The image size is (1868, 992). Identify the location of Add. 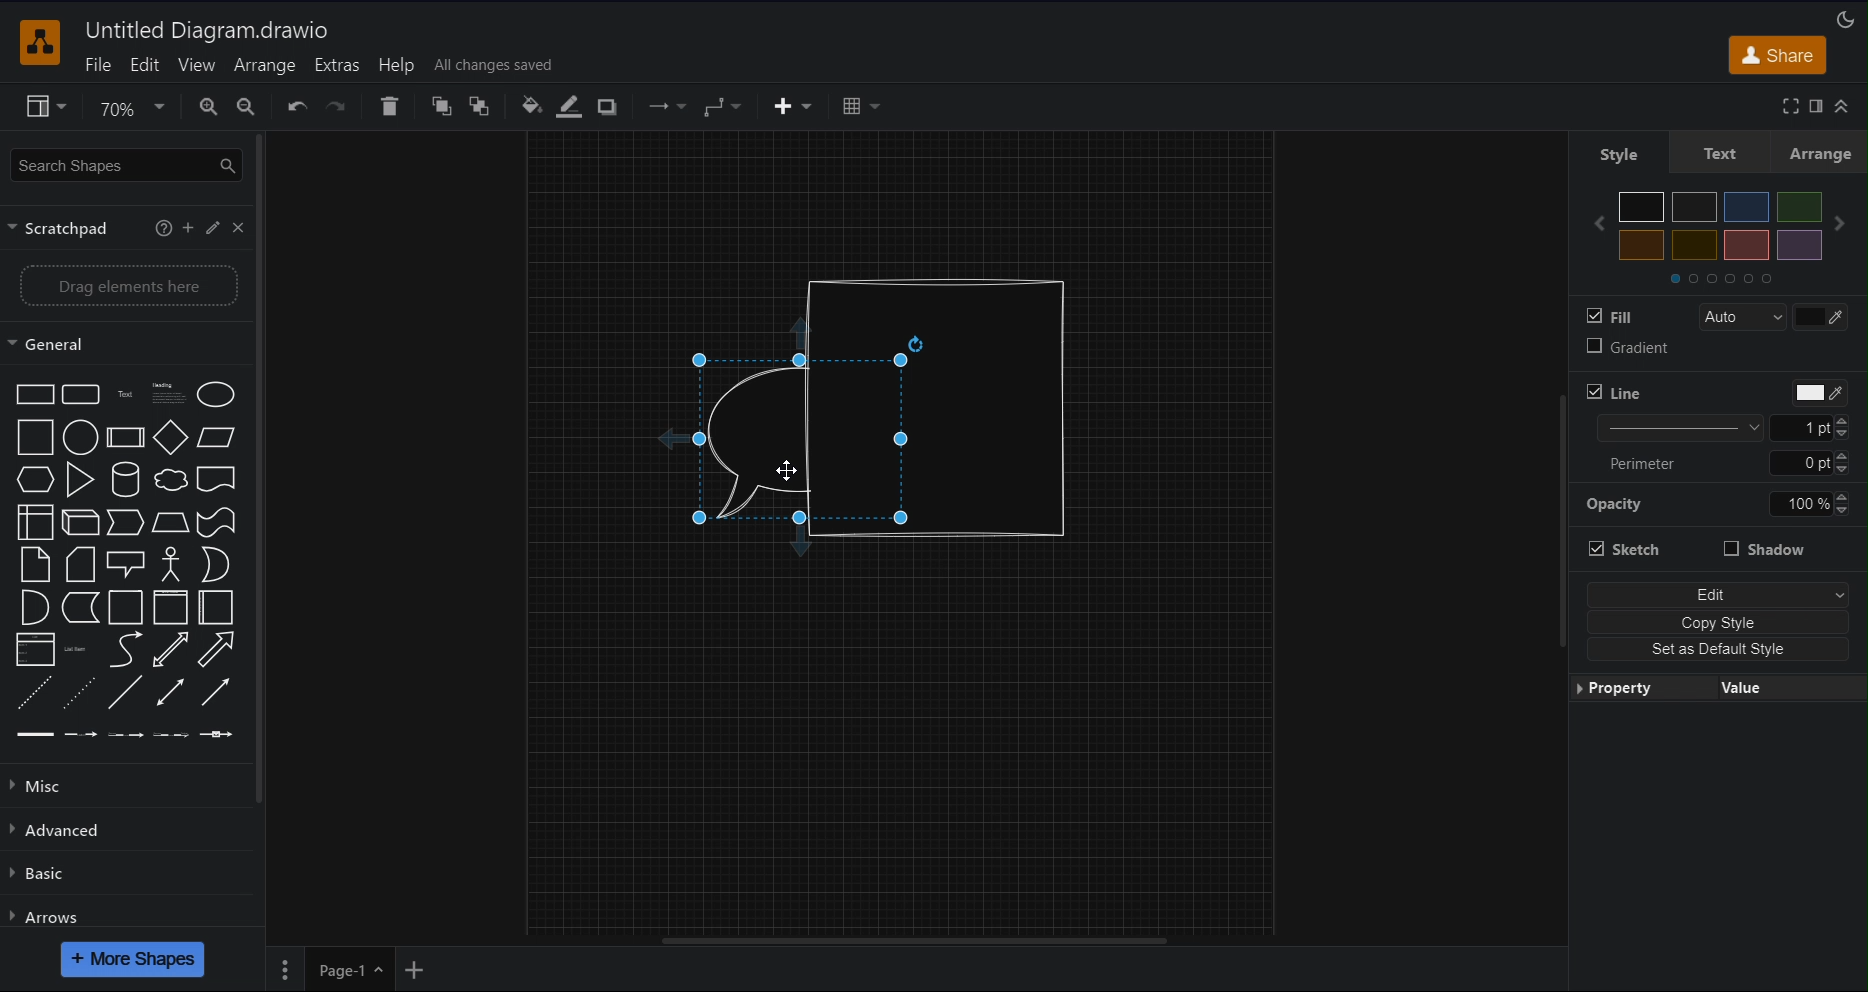
(187, 228).